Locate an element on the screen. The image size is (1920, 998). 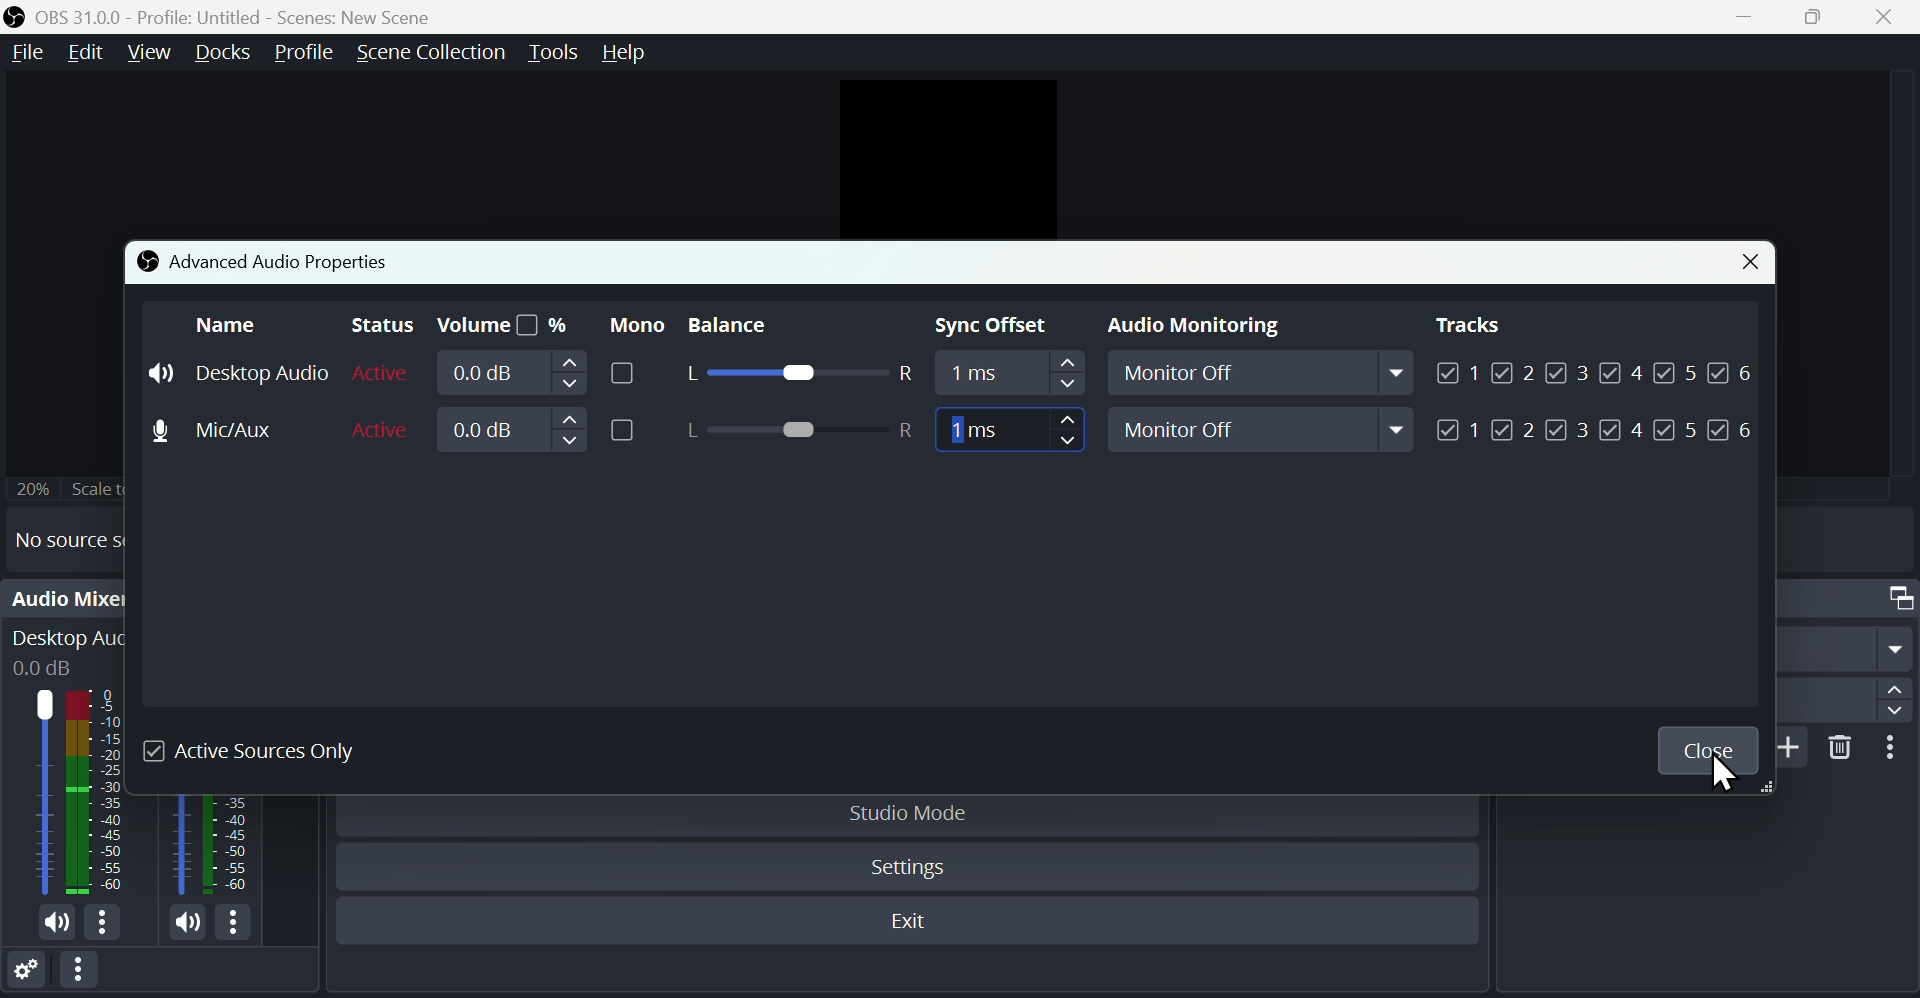
(un)mute is located at coordinates (188, 924).